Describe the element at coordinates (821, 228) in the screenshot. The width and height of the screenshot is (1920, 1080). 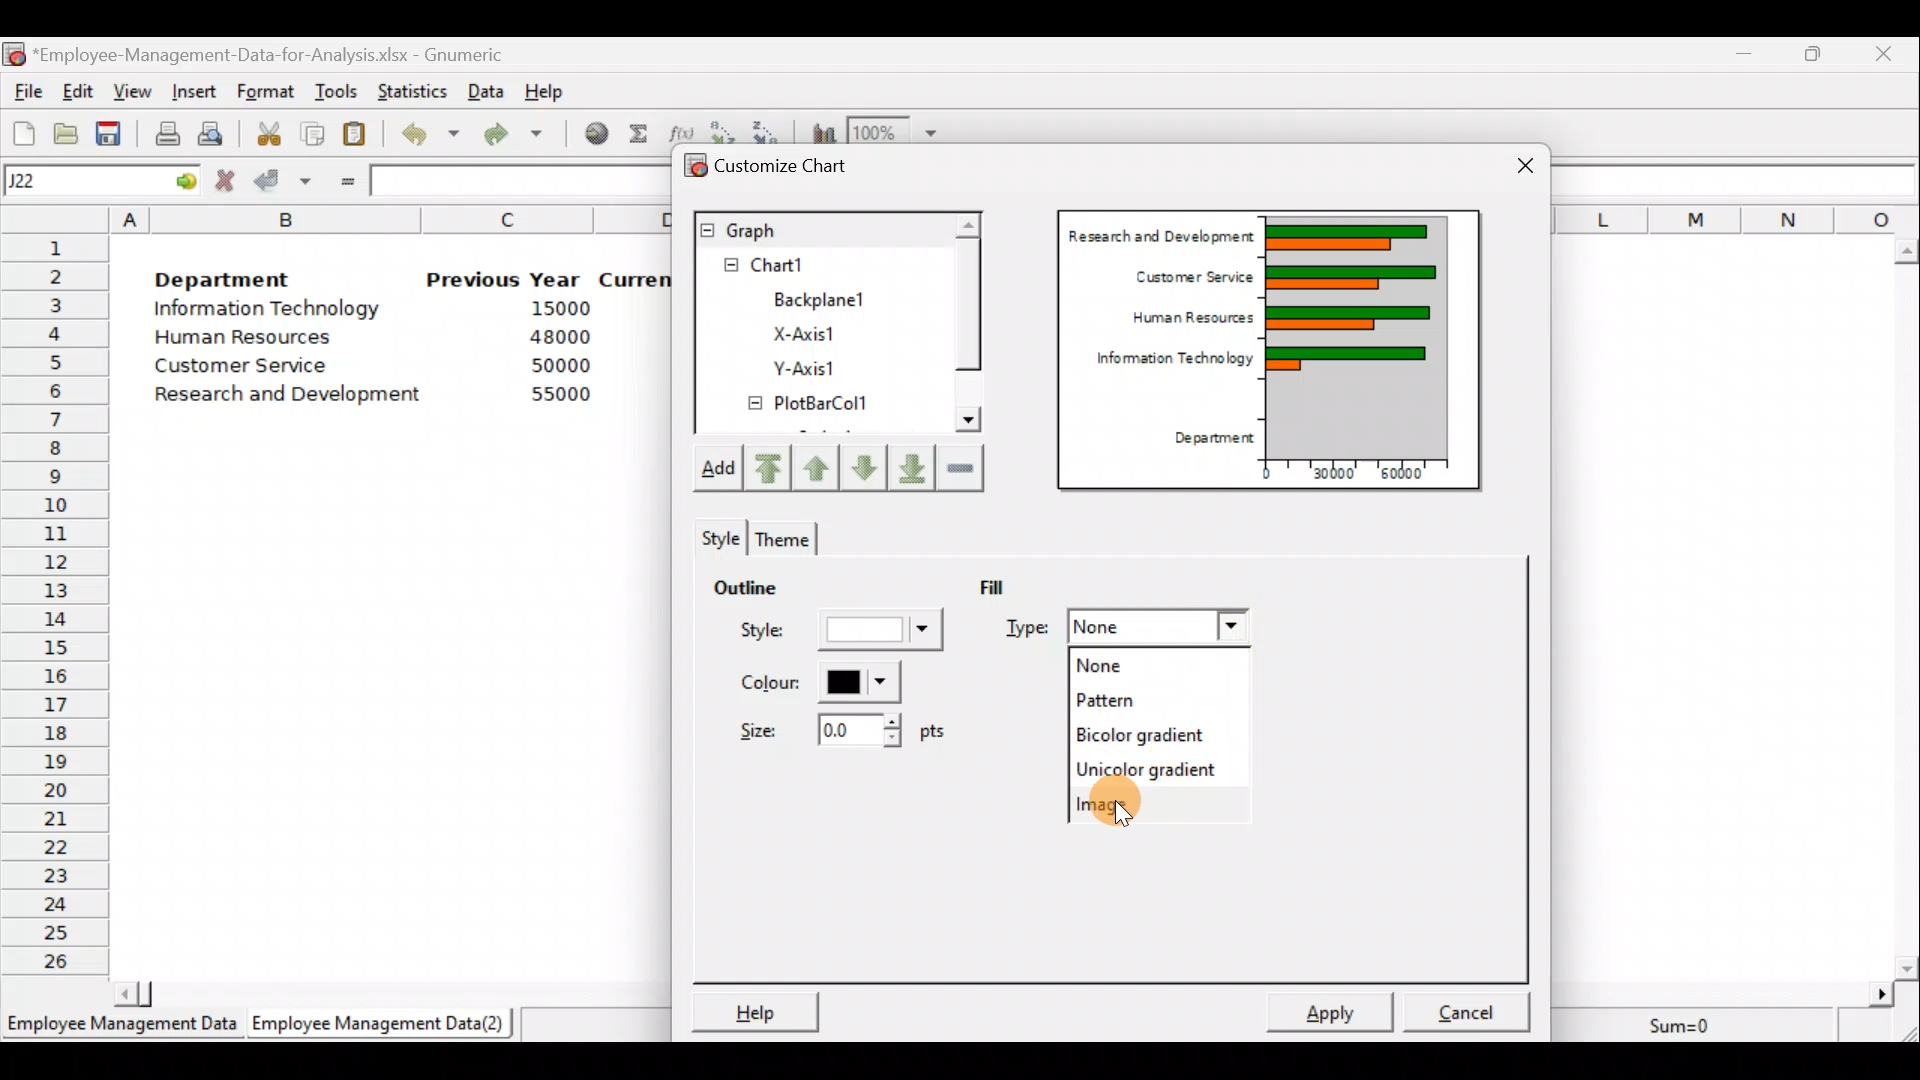
I see `Graph` at that location.